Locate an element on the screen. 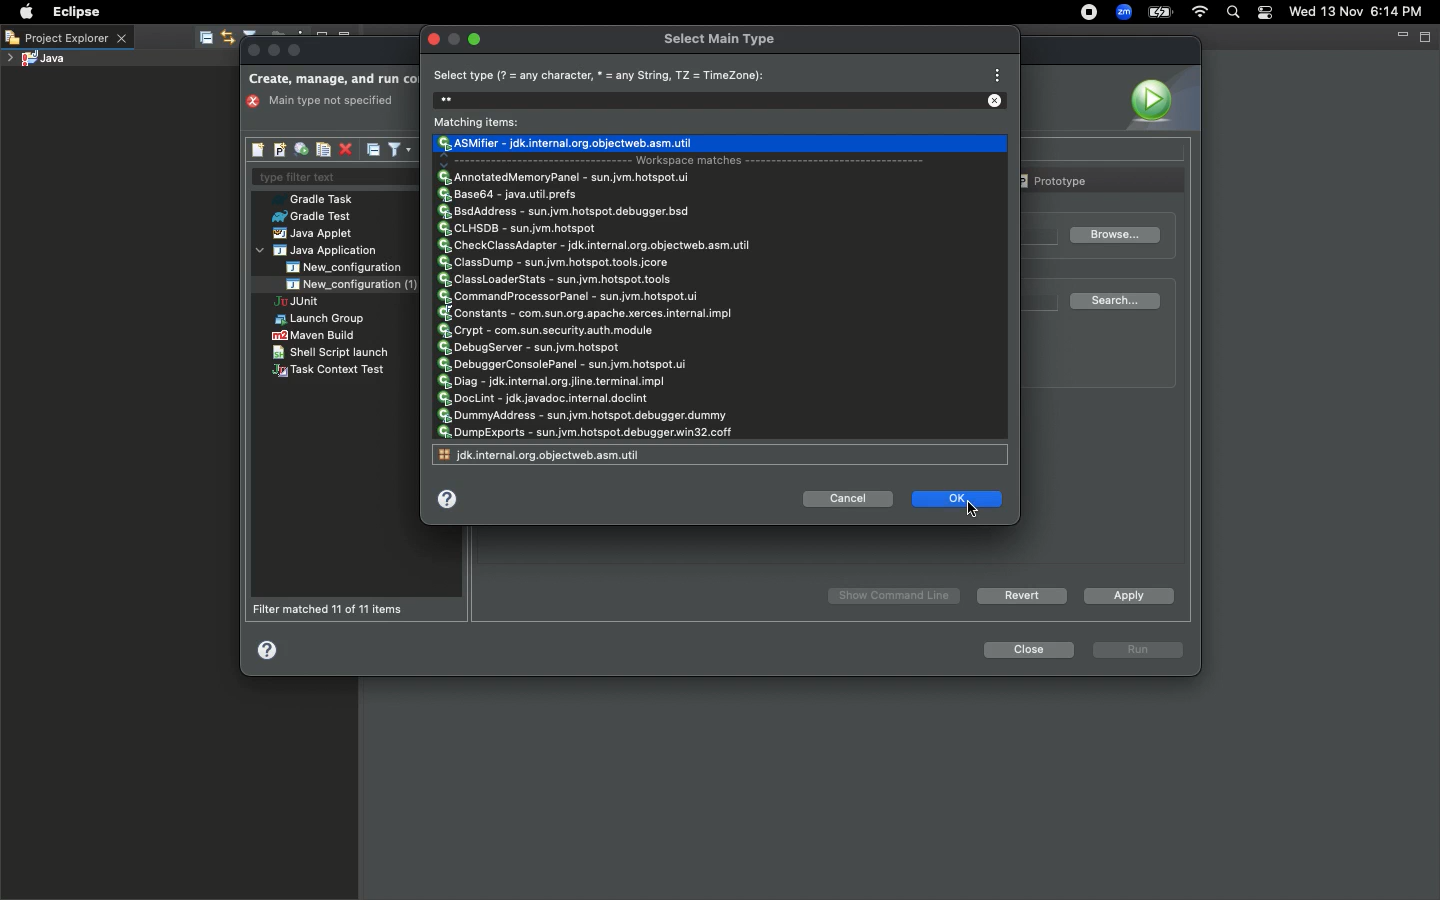 The width and height of the screenshot is (1440, 900). Close is located at coordinates (438, 38).